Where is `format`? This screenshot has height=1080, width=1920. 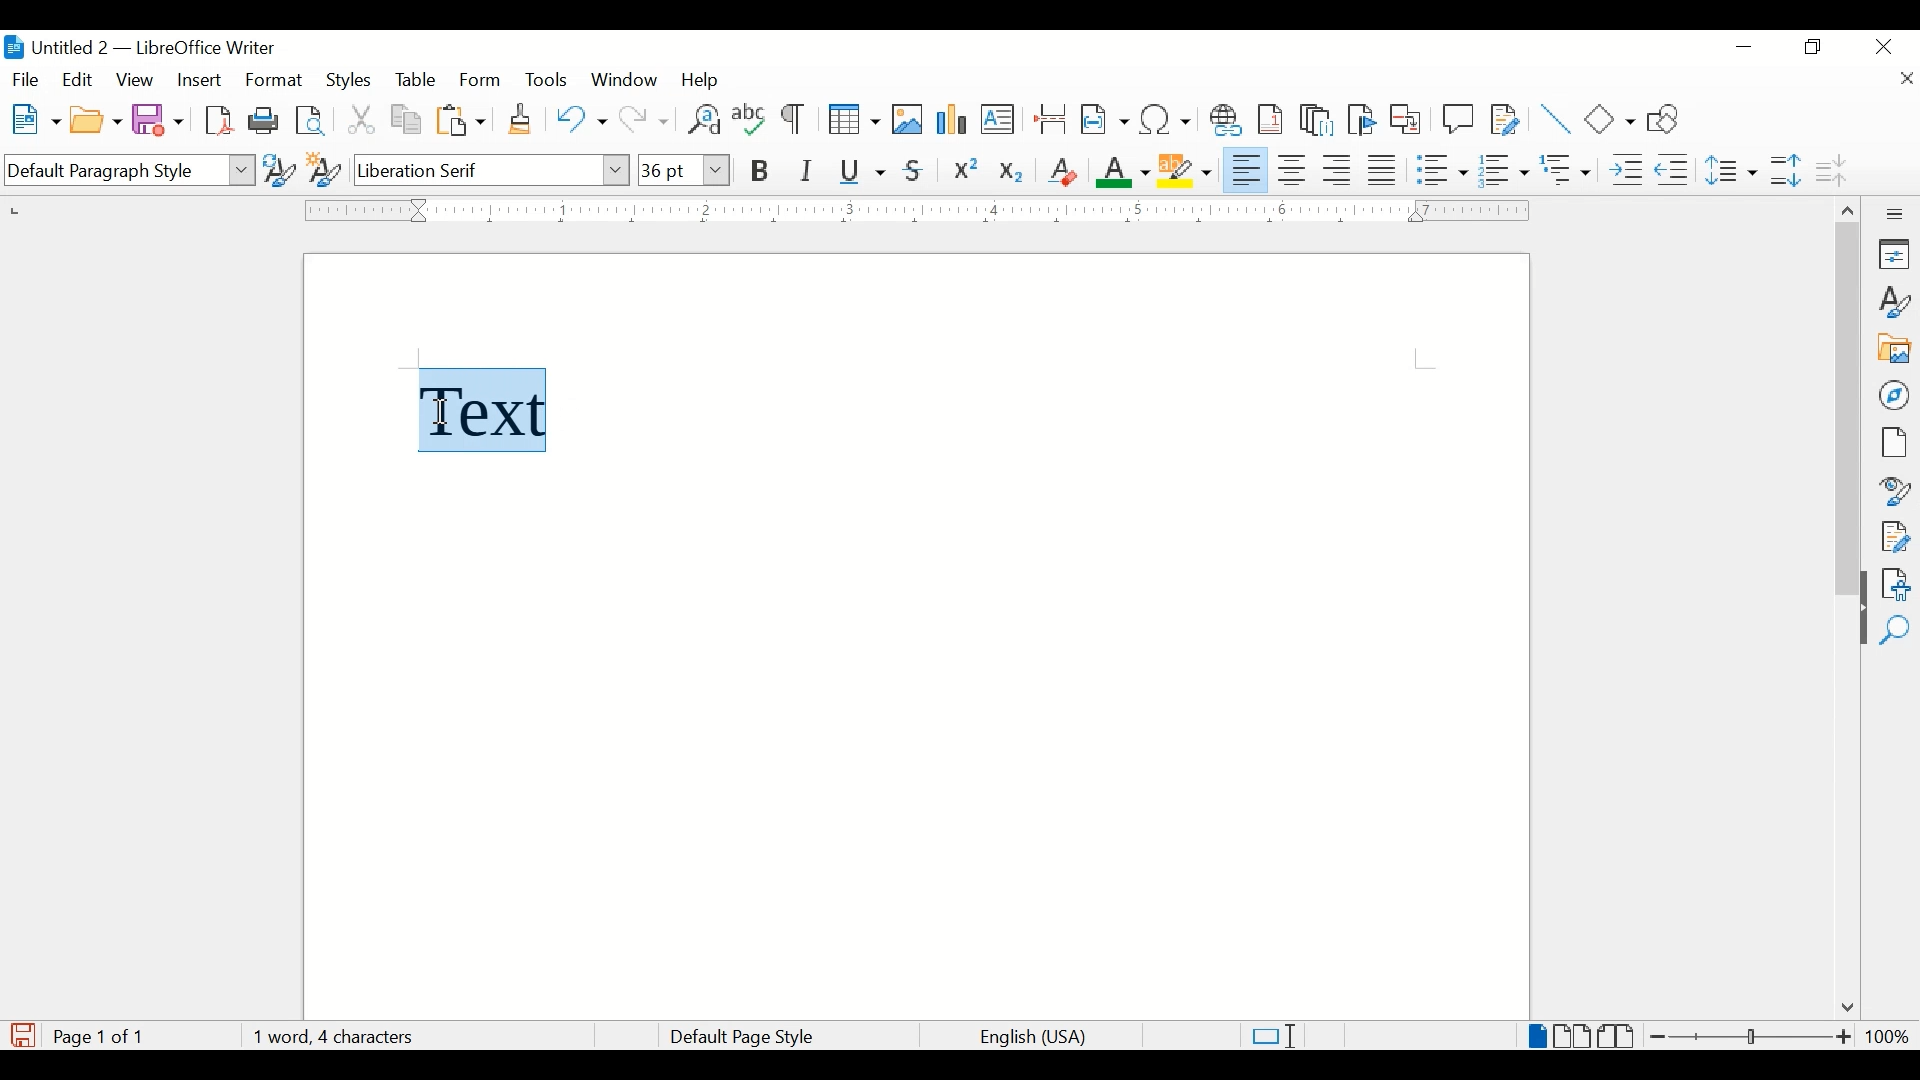 format is located at coordinates (275, 81).